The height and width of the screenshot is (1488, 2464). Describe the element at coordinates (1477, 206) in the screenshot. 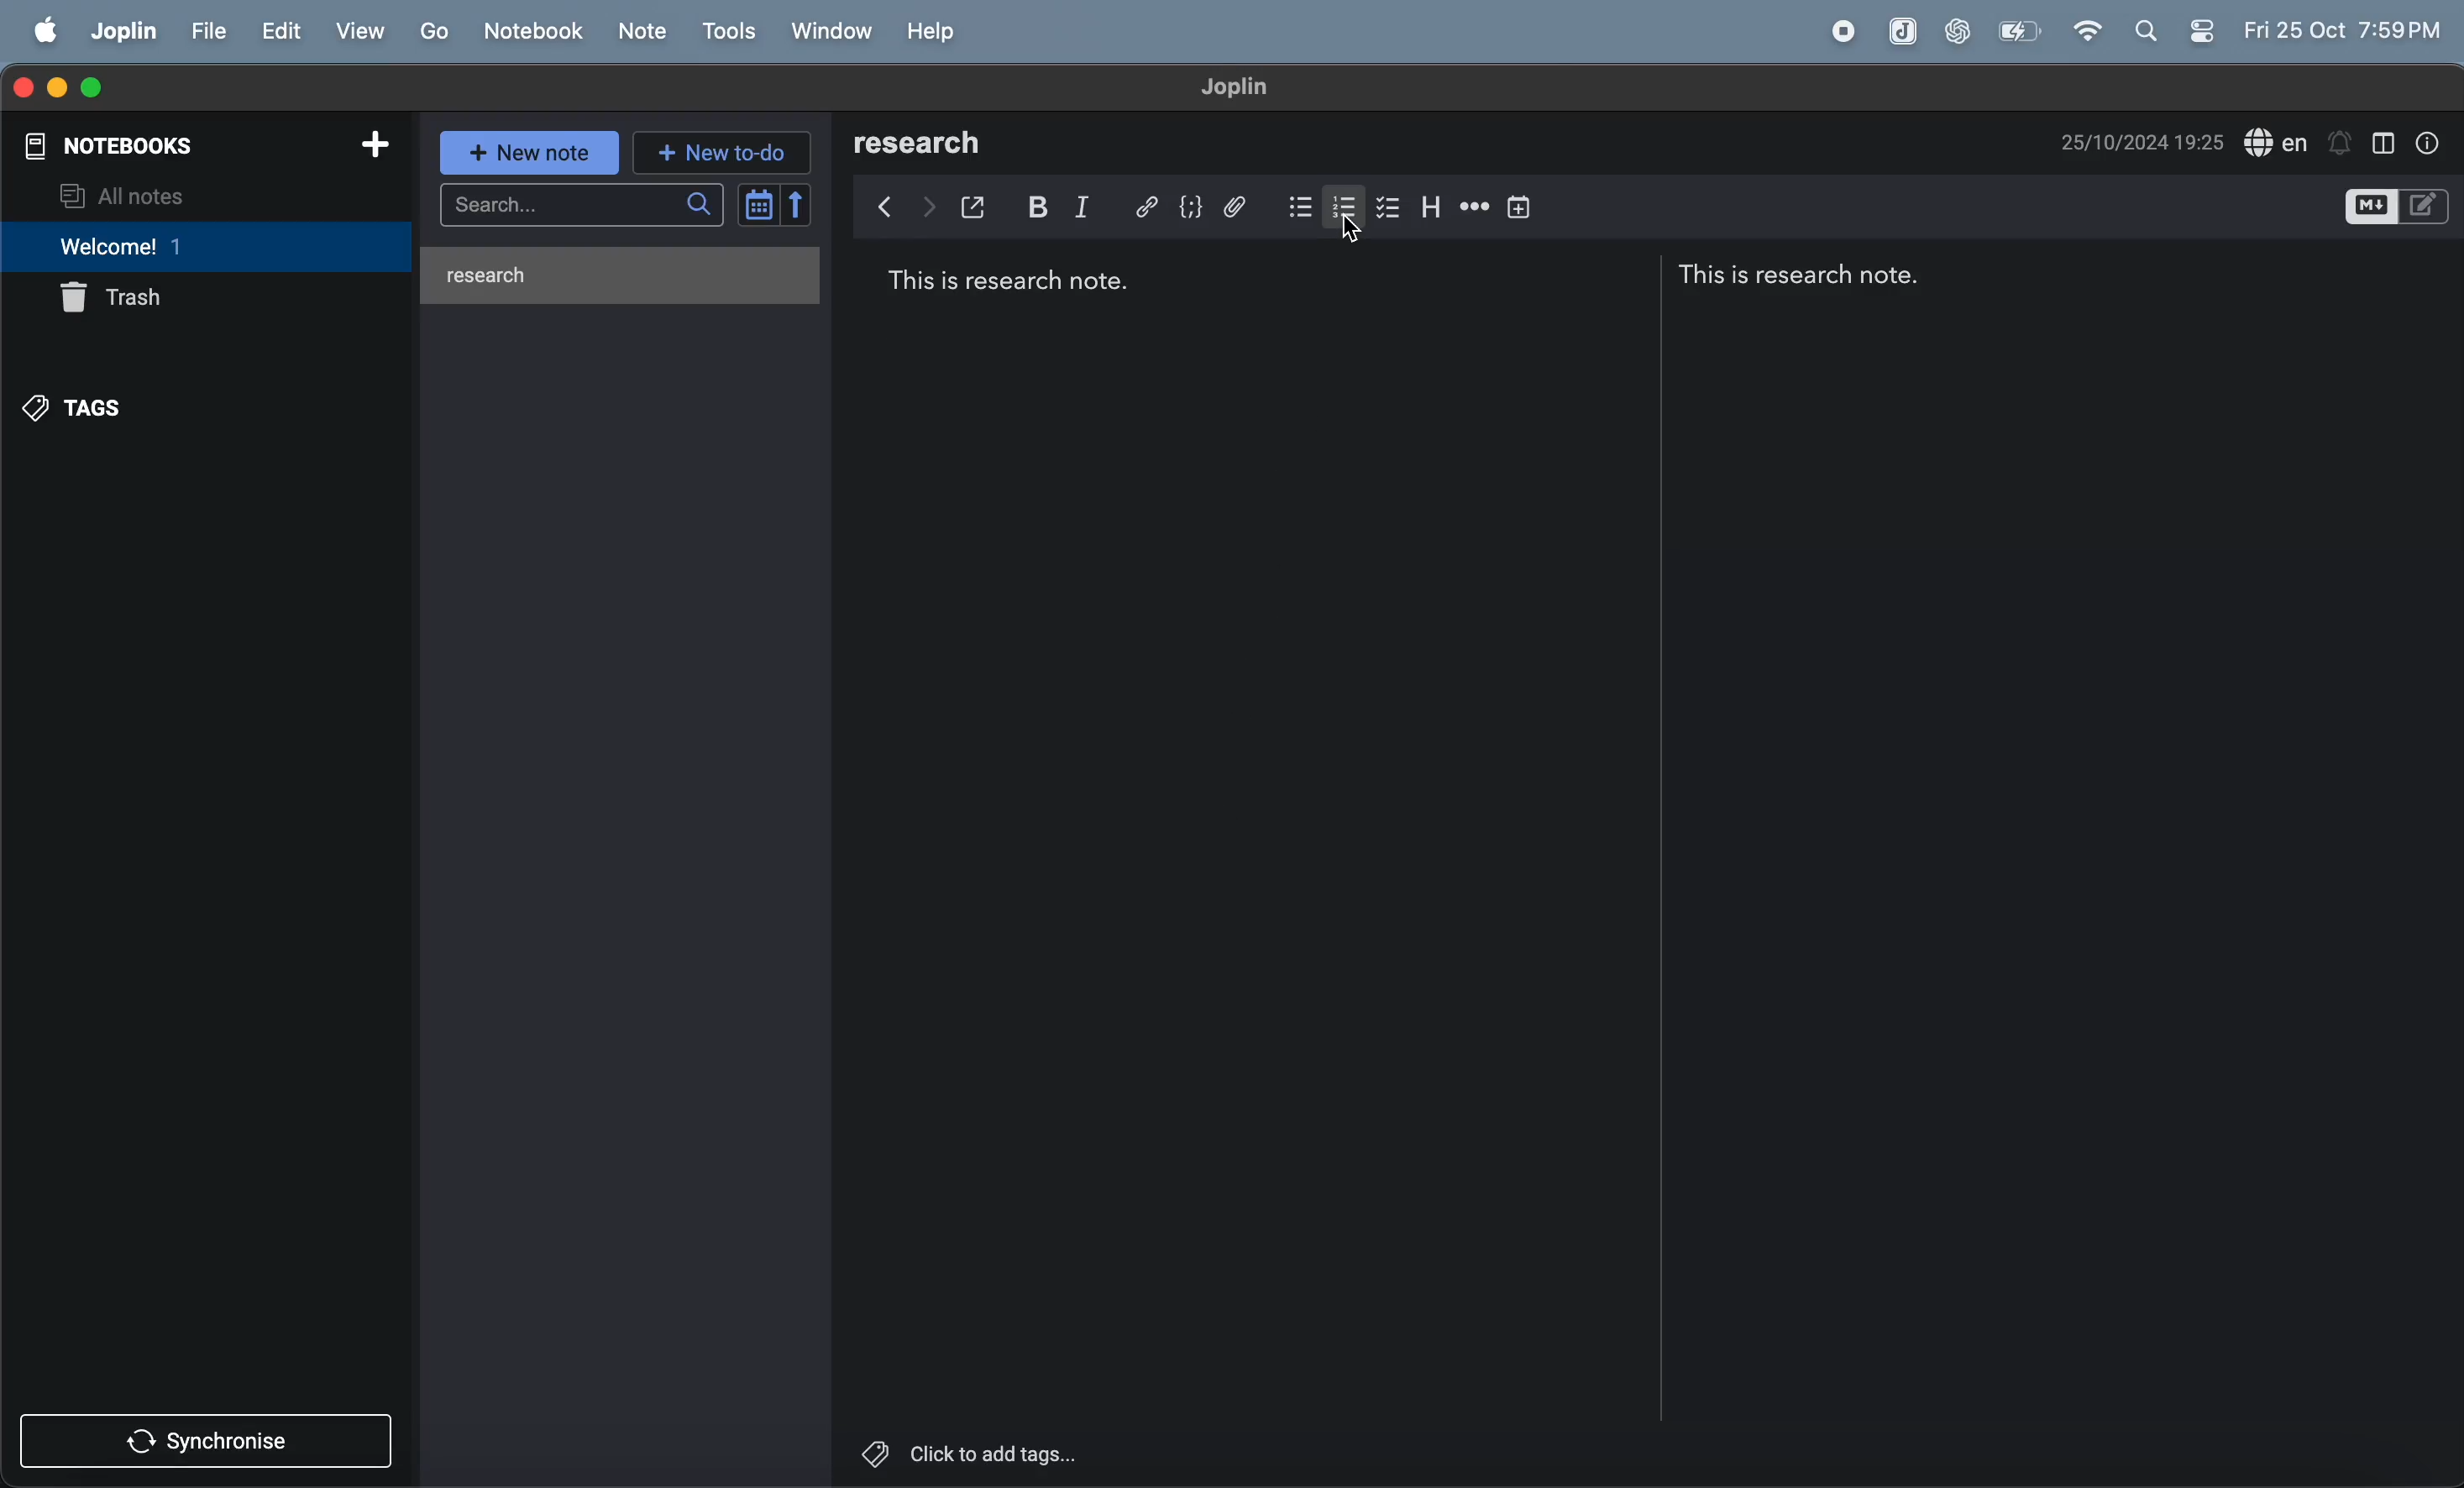

I see `horizontal lines` at that location.